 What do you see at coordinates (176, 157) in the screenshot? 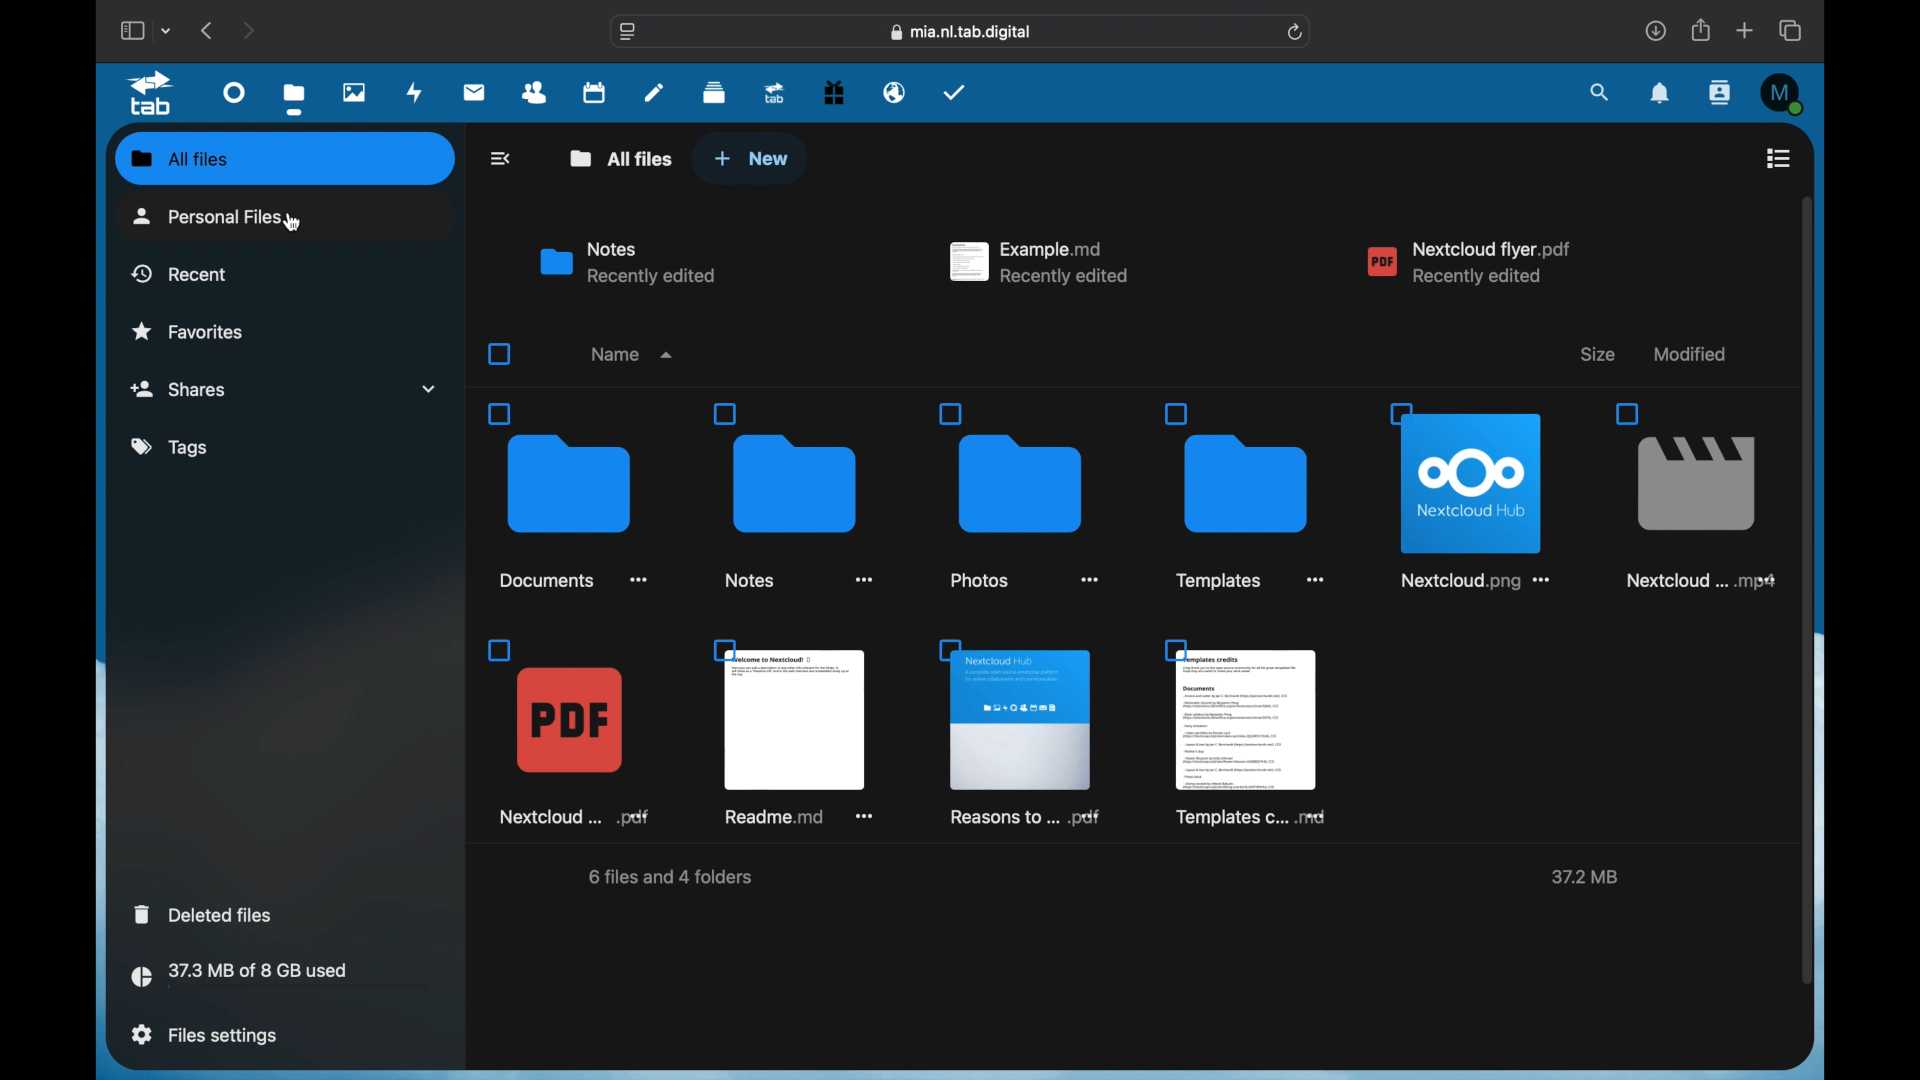
I see `all files` at bounding box center [176, 157].